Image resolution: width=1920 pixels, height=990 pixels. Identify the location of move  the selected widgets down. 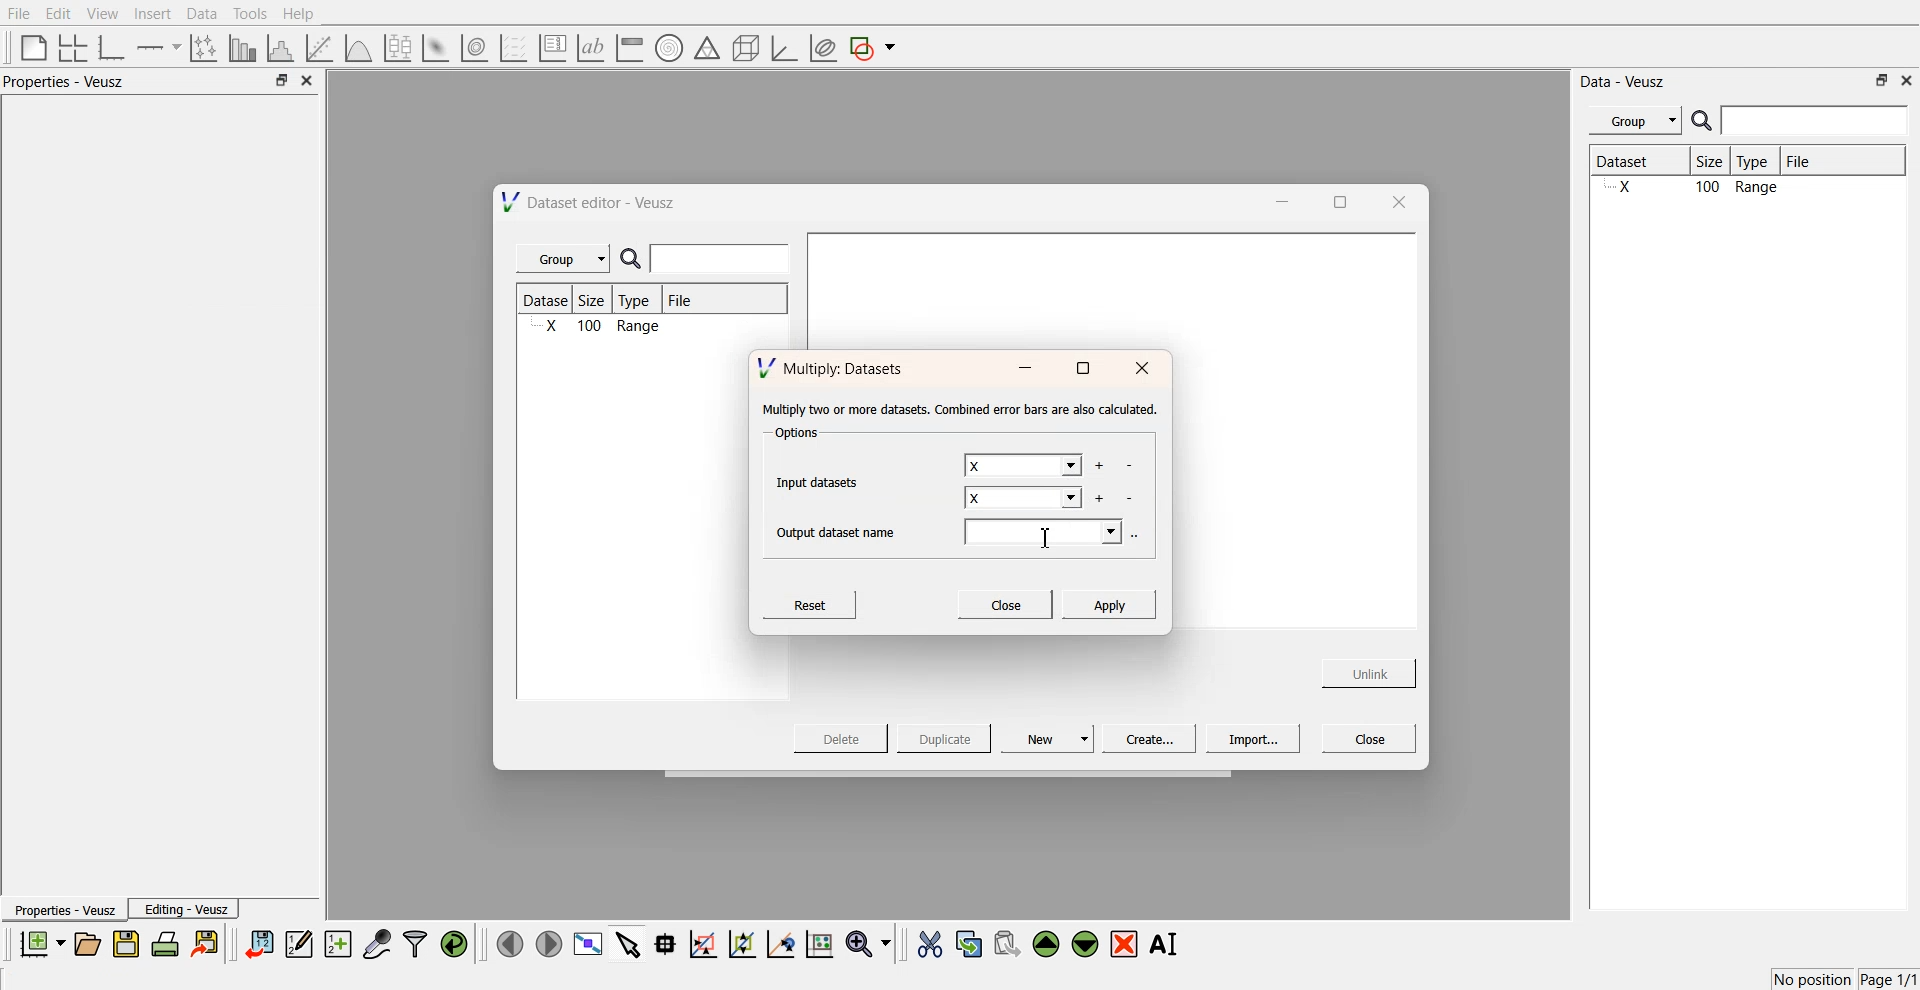
(1085, 942).